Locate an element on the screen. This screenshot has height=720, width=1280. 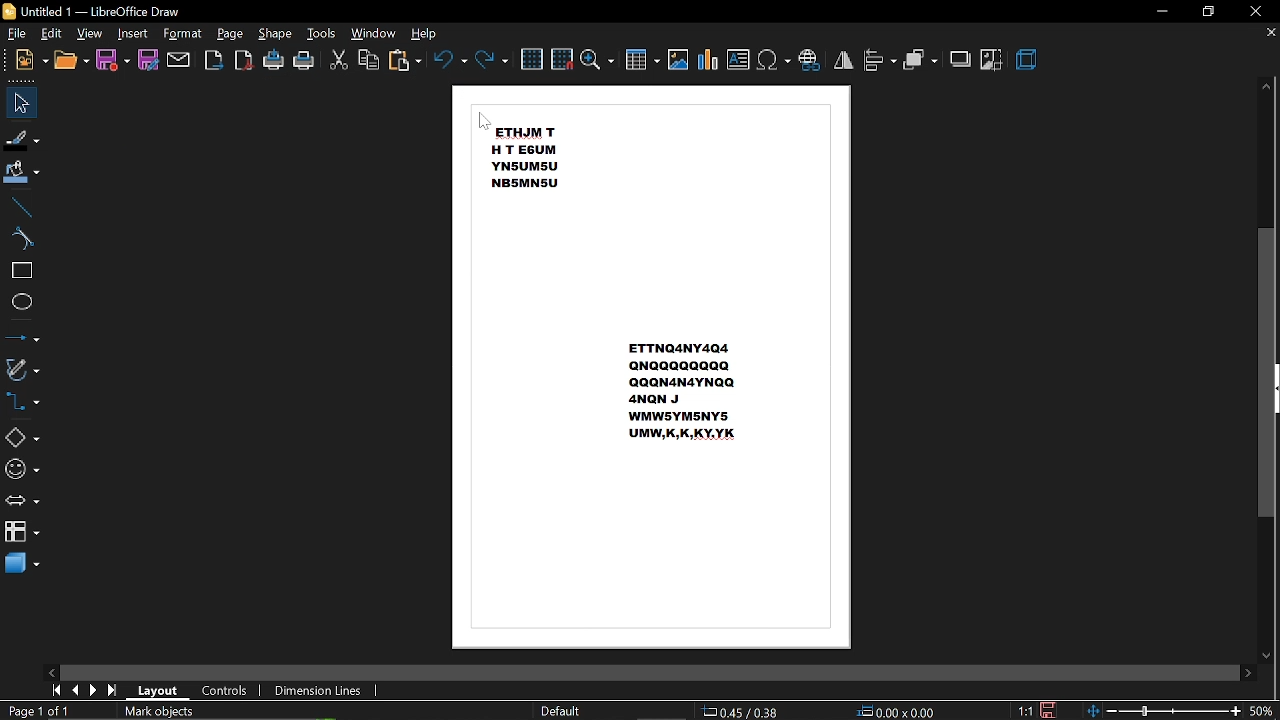
rectangle is located at coordinates (20, 272).